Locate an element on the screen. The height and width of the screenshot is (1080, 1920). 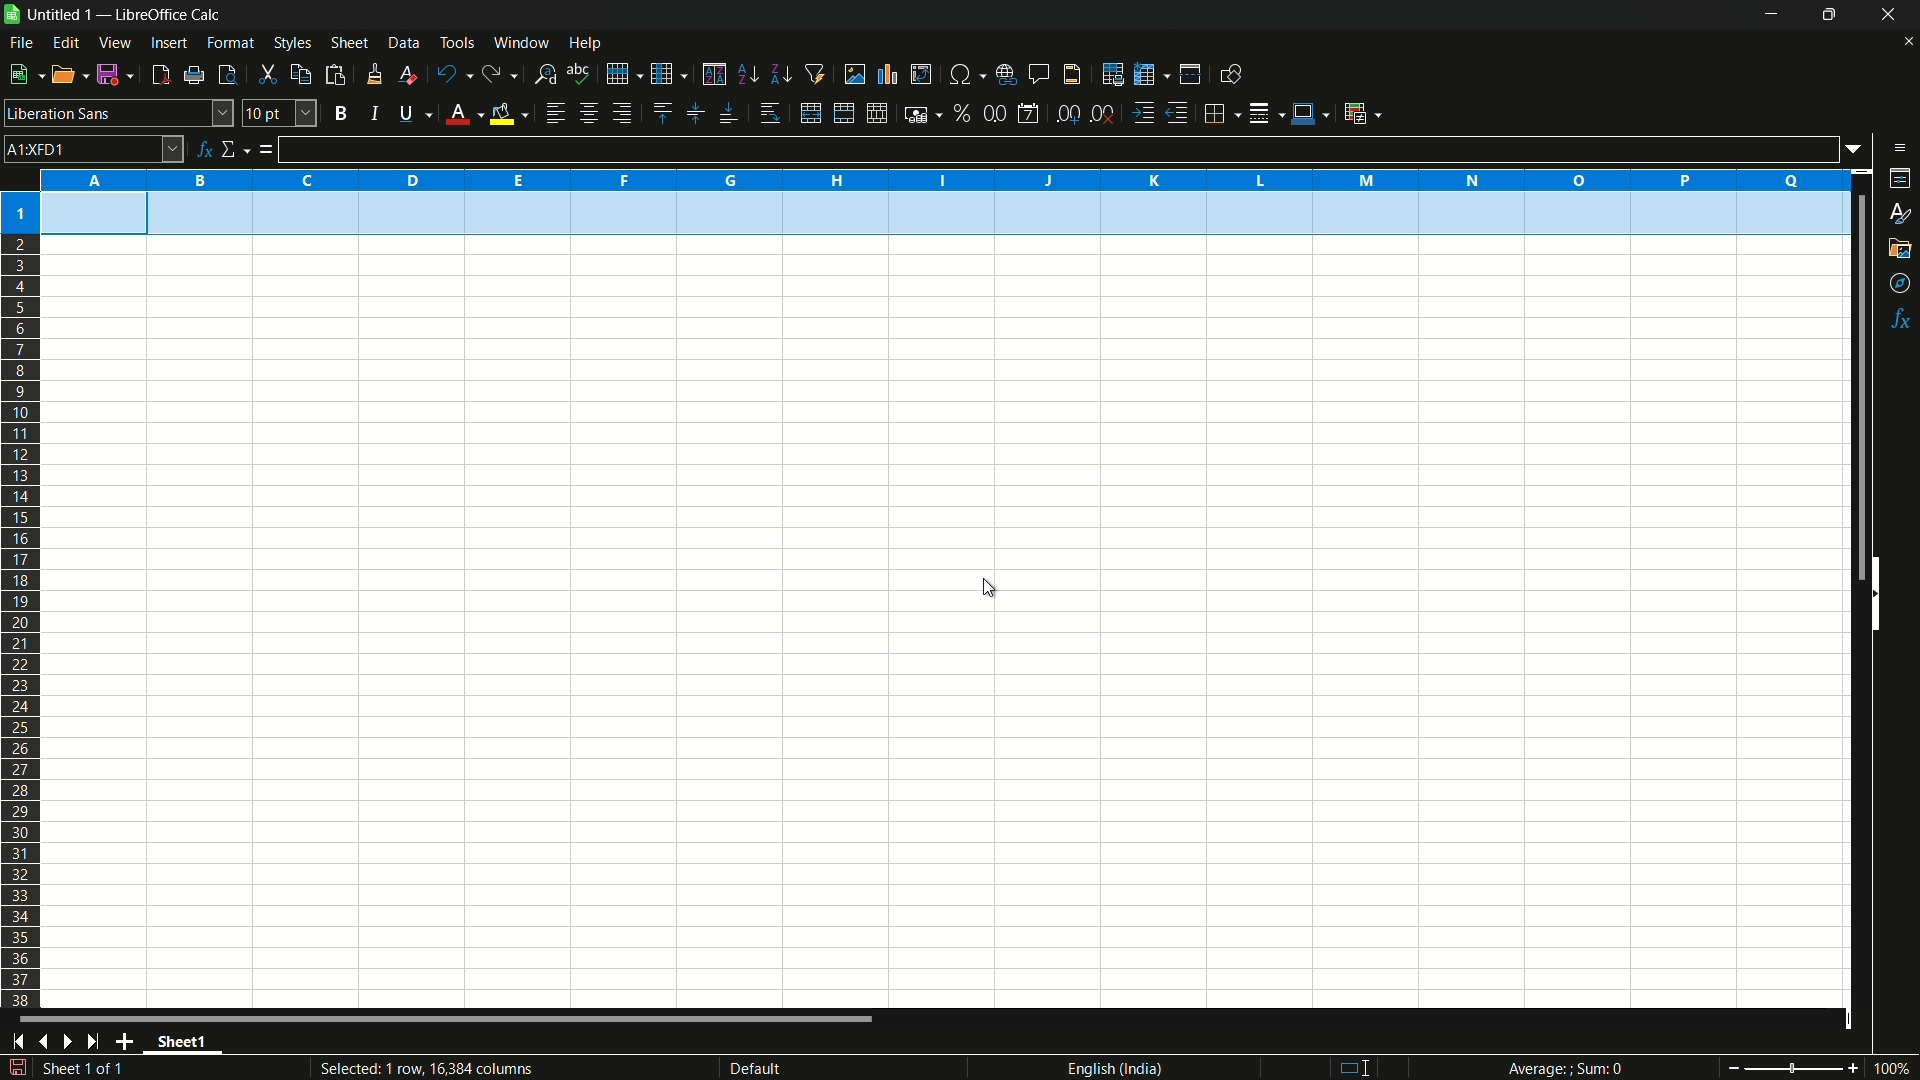
font name is located at coordinates (119, 113).